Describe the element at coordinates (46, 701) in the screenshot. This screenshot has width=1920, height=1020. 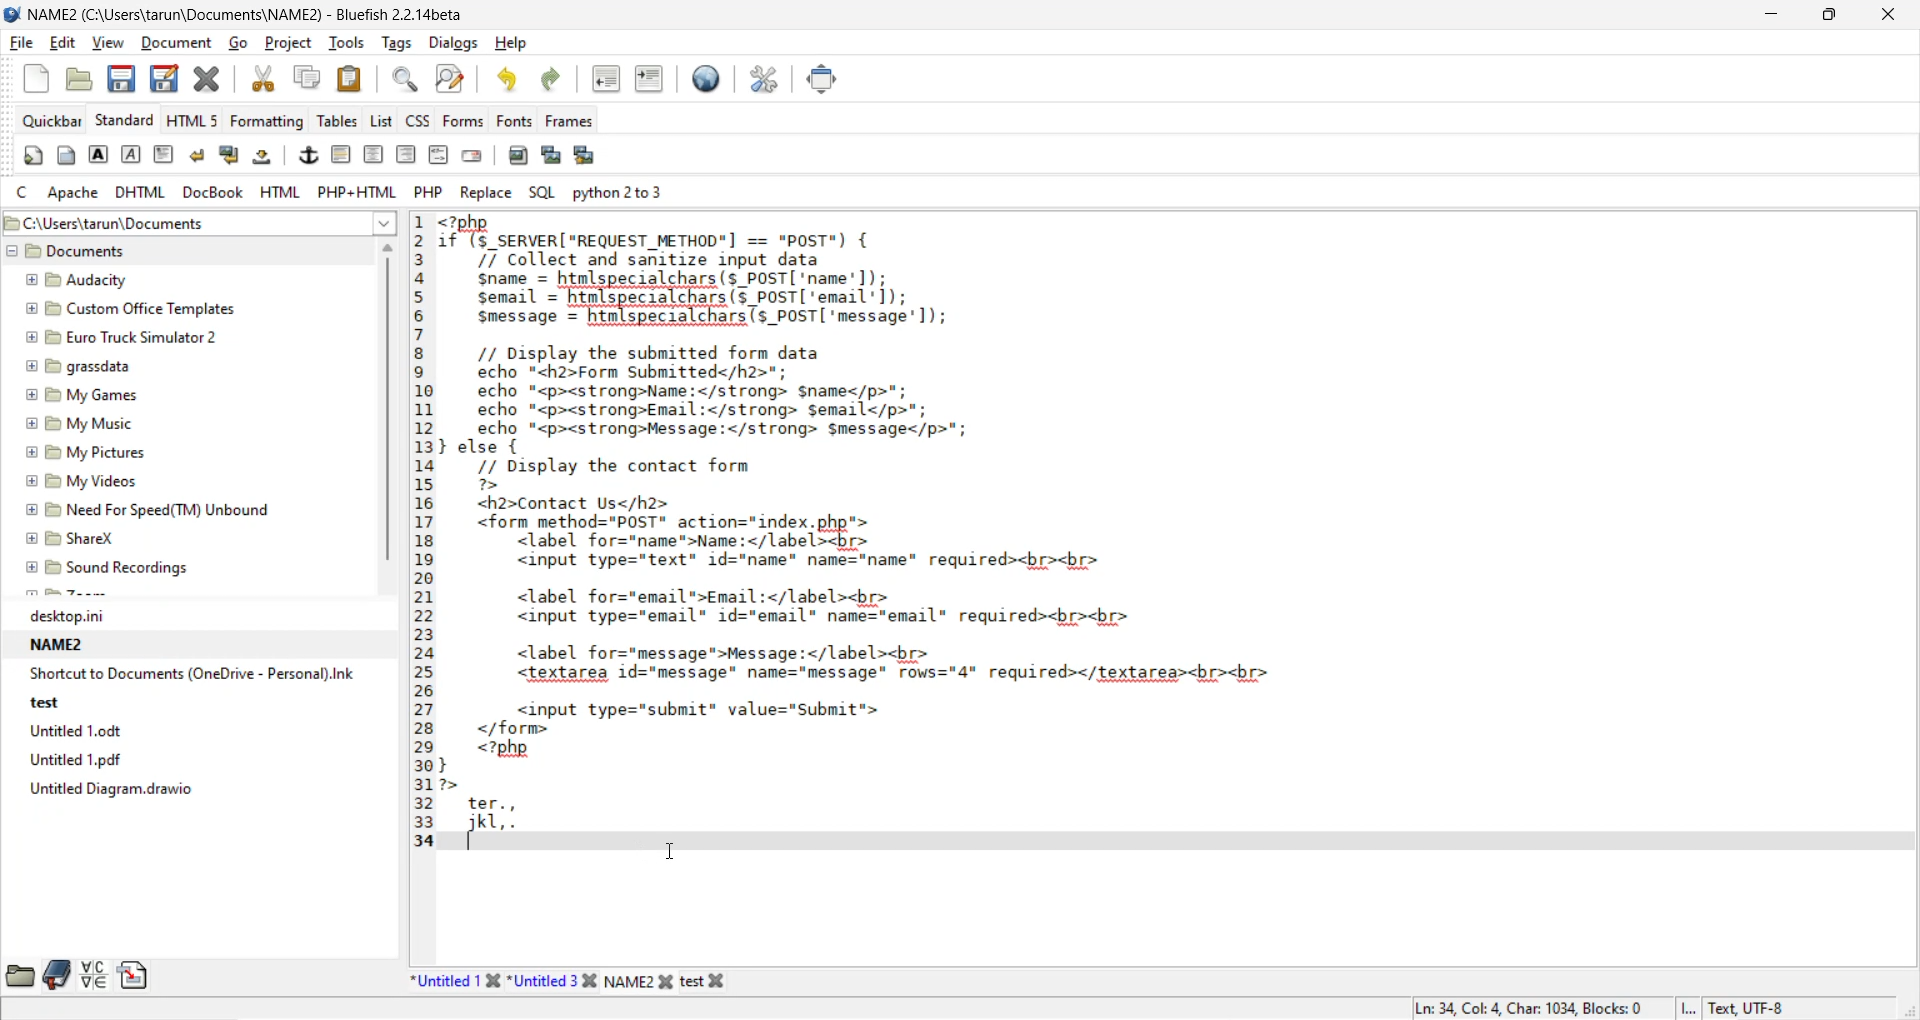
I see `test` at that location.